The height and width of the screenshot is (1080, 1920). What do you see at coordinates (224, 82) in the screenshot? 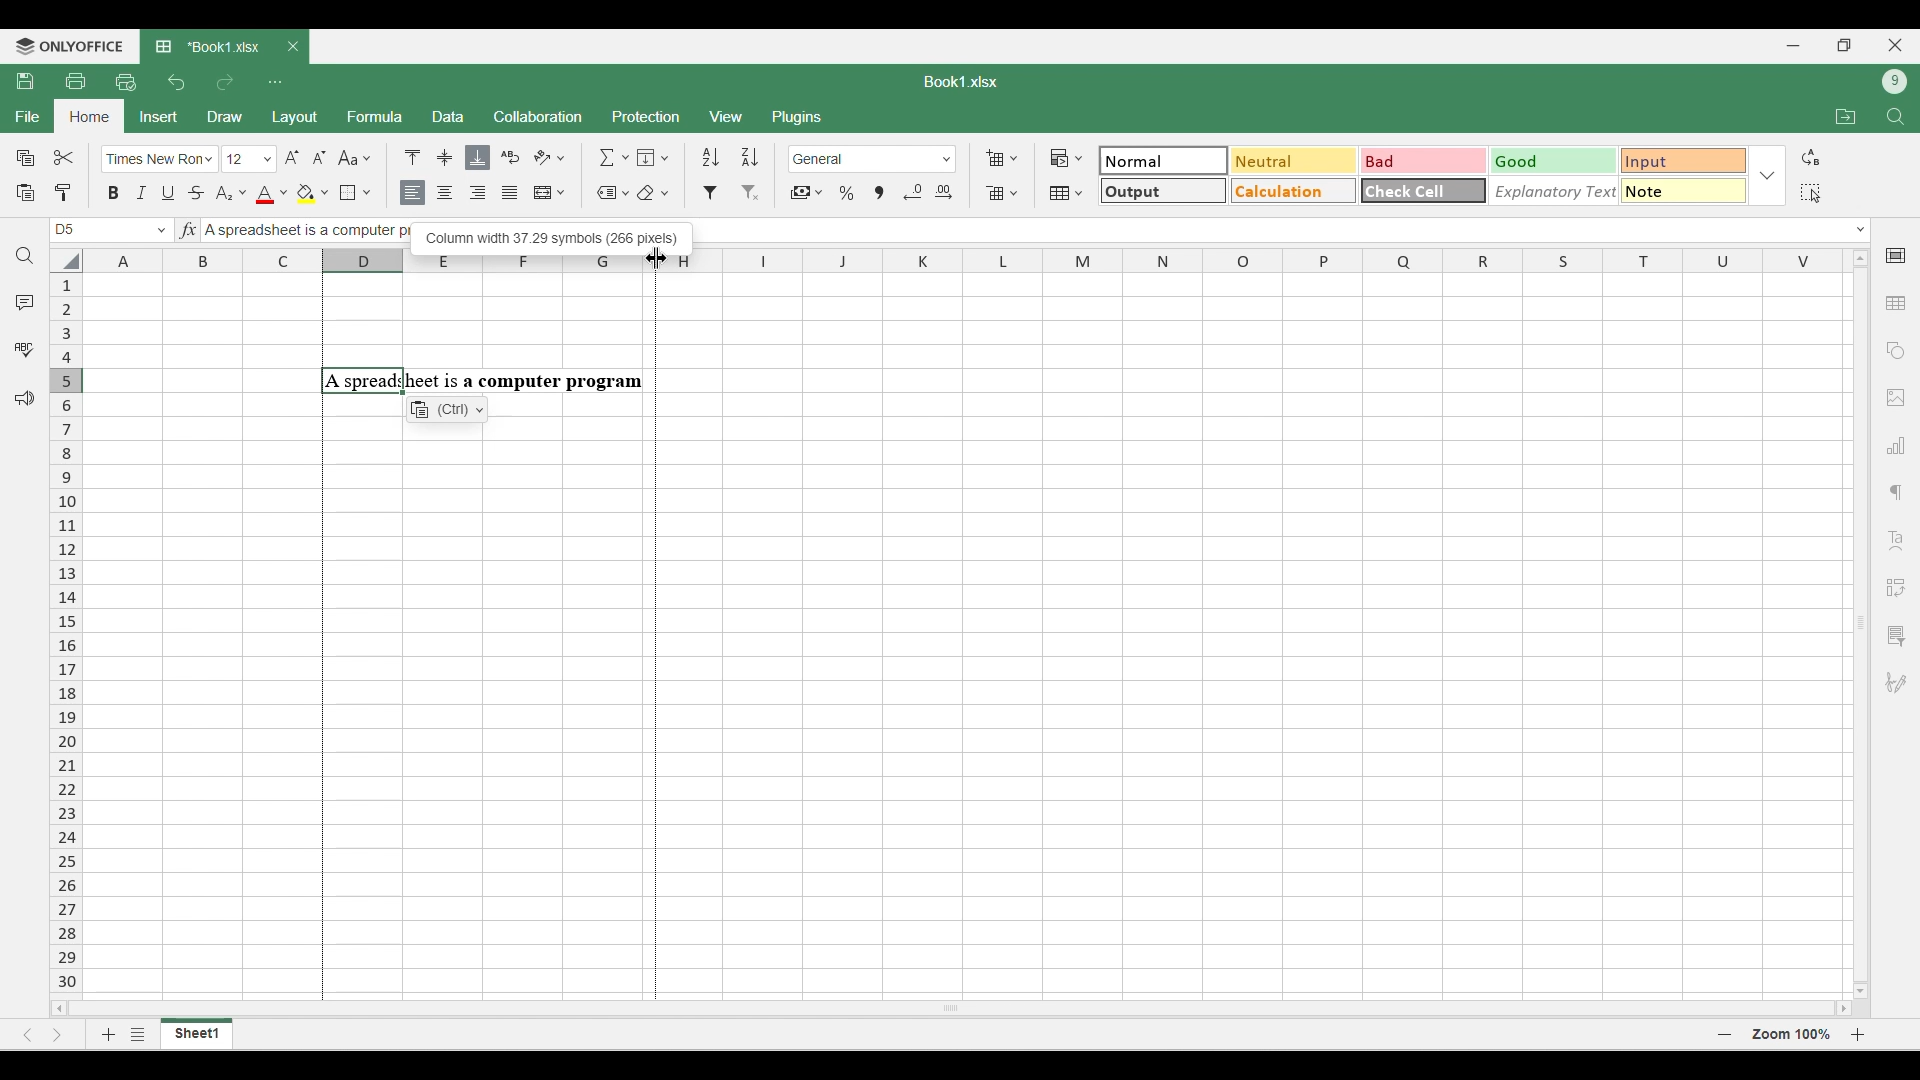
I see `Redo` at bounding box center [224, 82].